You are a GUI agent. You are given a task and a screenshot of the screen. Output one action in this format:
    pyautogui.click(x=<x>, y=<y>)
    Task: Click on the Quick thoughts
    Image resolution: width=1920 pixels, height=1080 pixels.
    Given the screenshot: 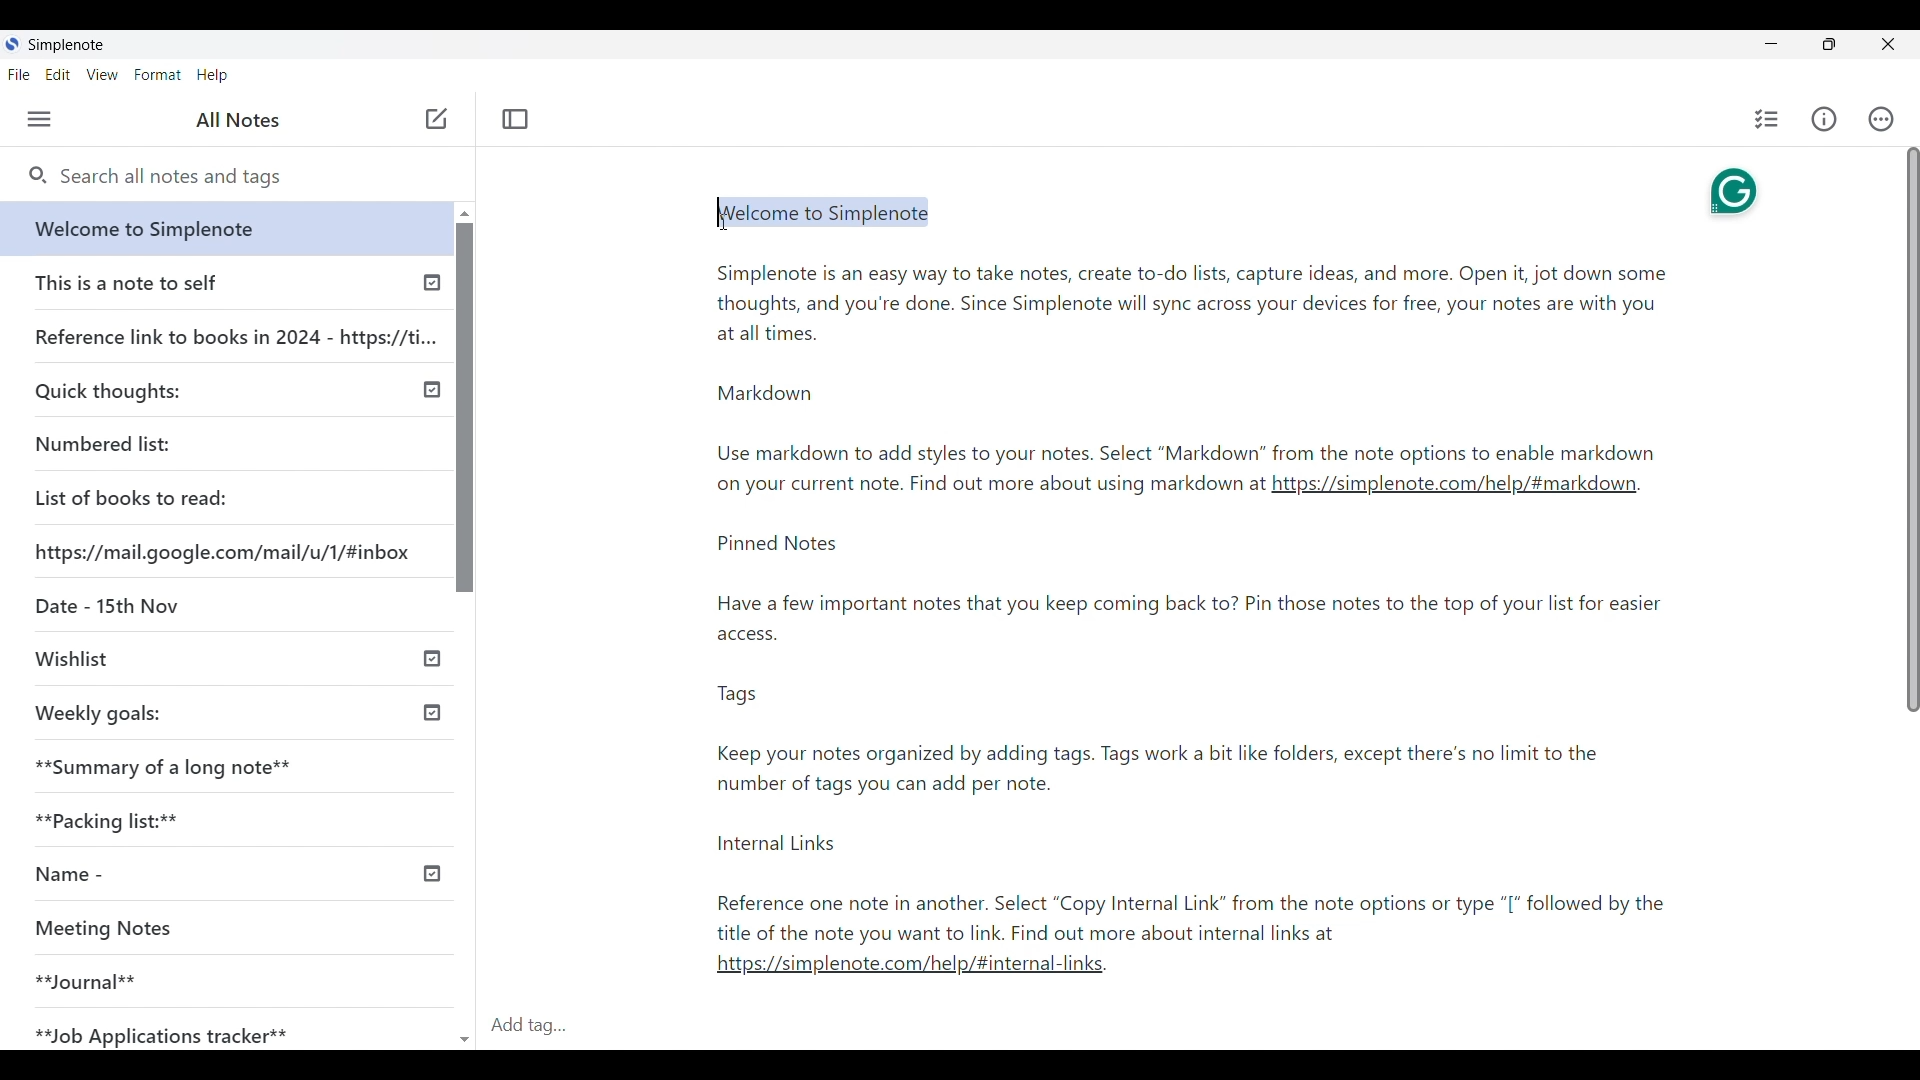 What is the action you would take?
    pyautogui.click(x=108, y=392)
    